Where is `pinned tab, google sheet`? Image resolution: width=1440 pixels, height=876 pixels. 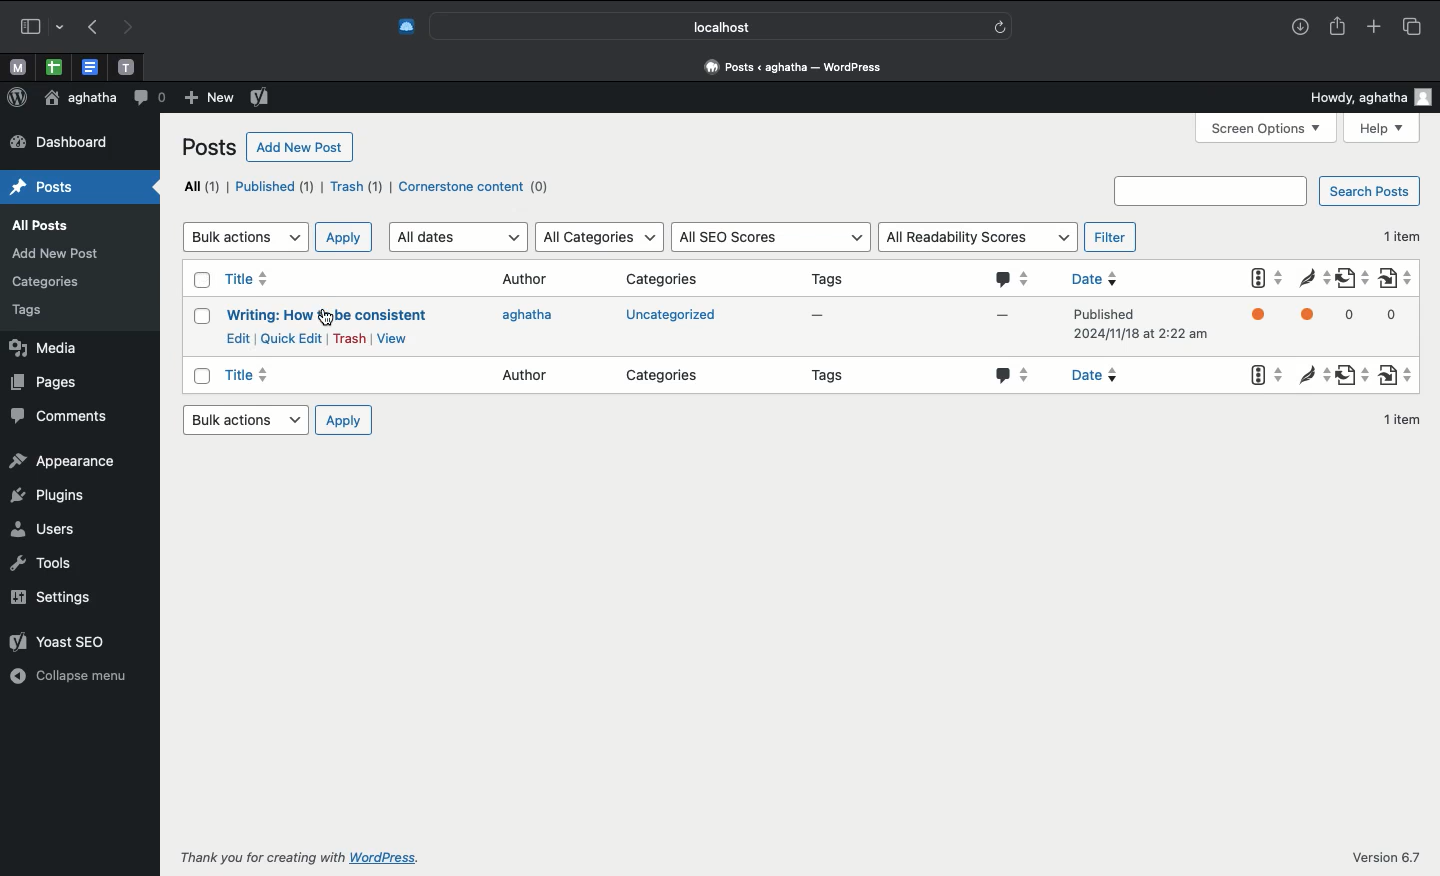
pinned tab, google sheet is located at coordinates (53, 64).